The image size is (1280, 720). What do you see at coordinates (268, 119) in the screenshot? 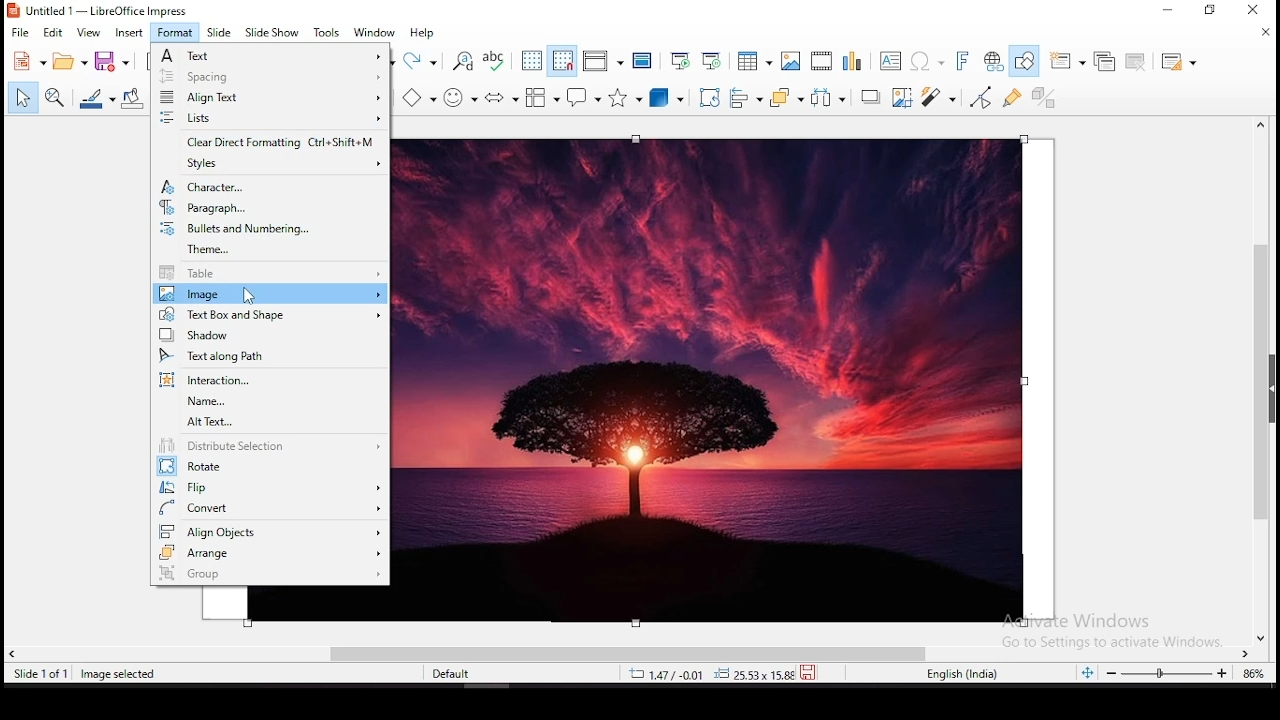
I see `lists` at bounding box center [268, 119].